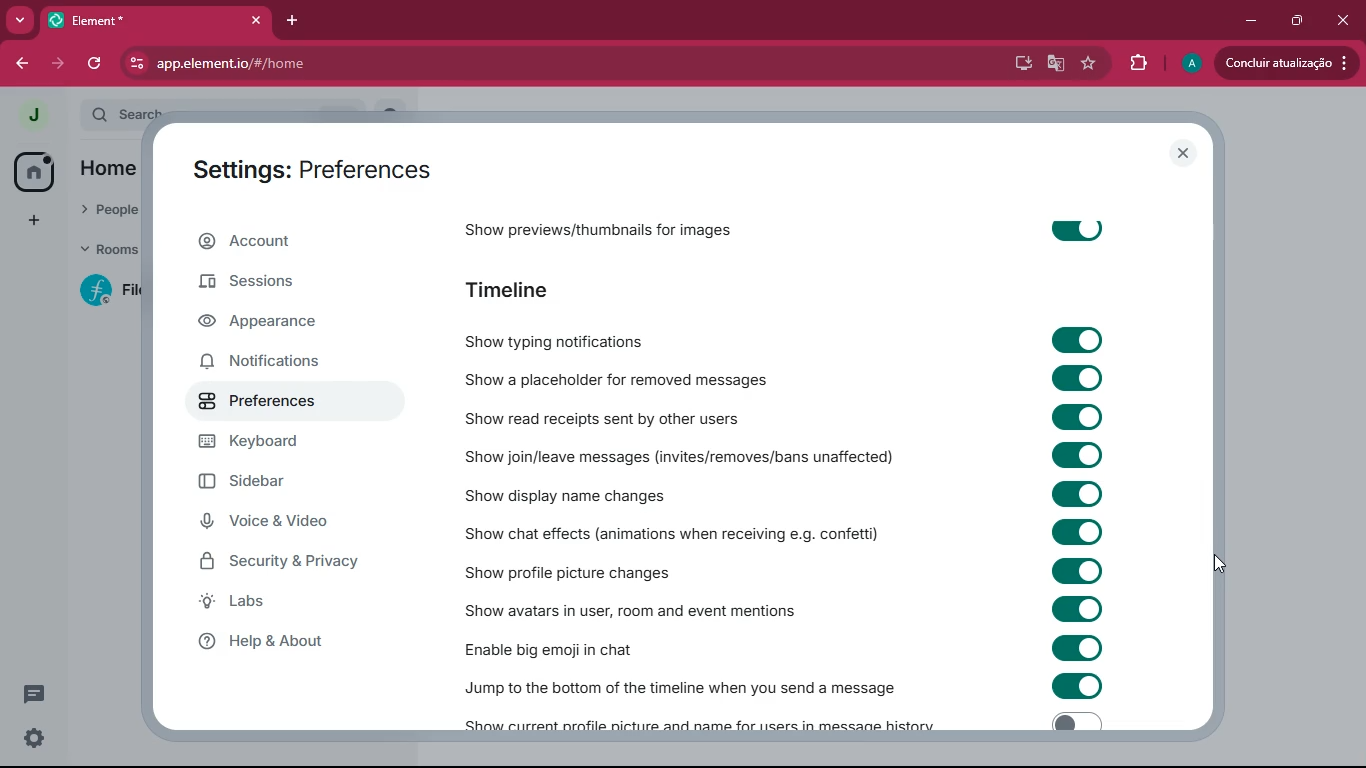 The height and width of the screenshot is (768, 1366). I want to click on google translate, so click(1056, 66).